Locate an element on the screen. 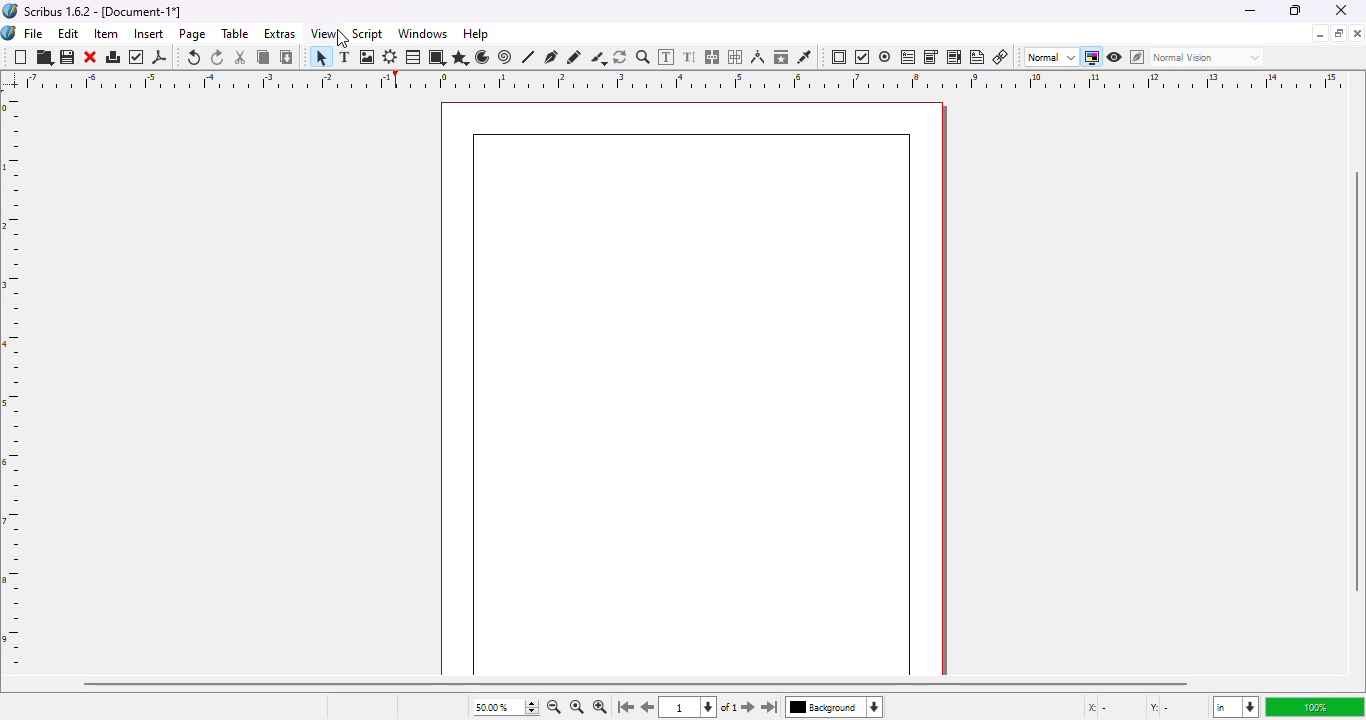  open is located at coordinates (45, 58).